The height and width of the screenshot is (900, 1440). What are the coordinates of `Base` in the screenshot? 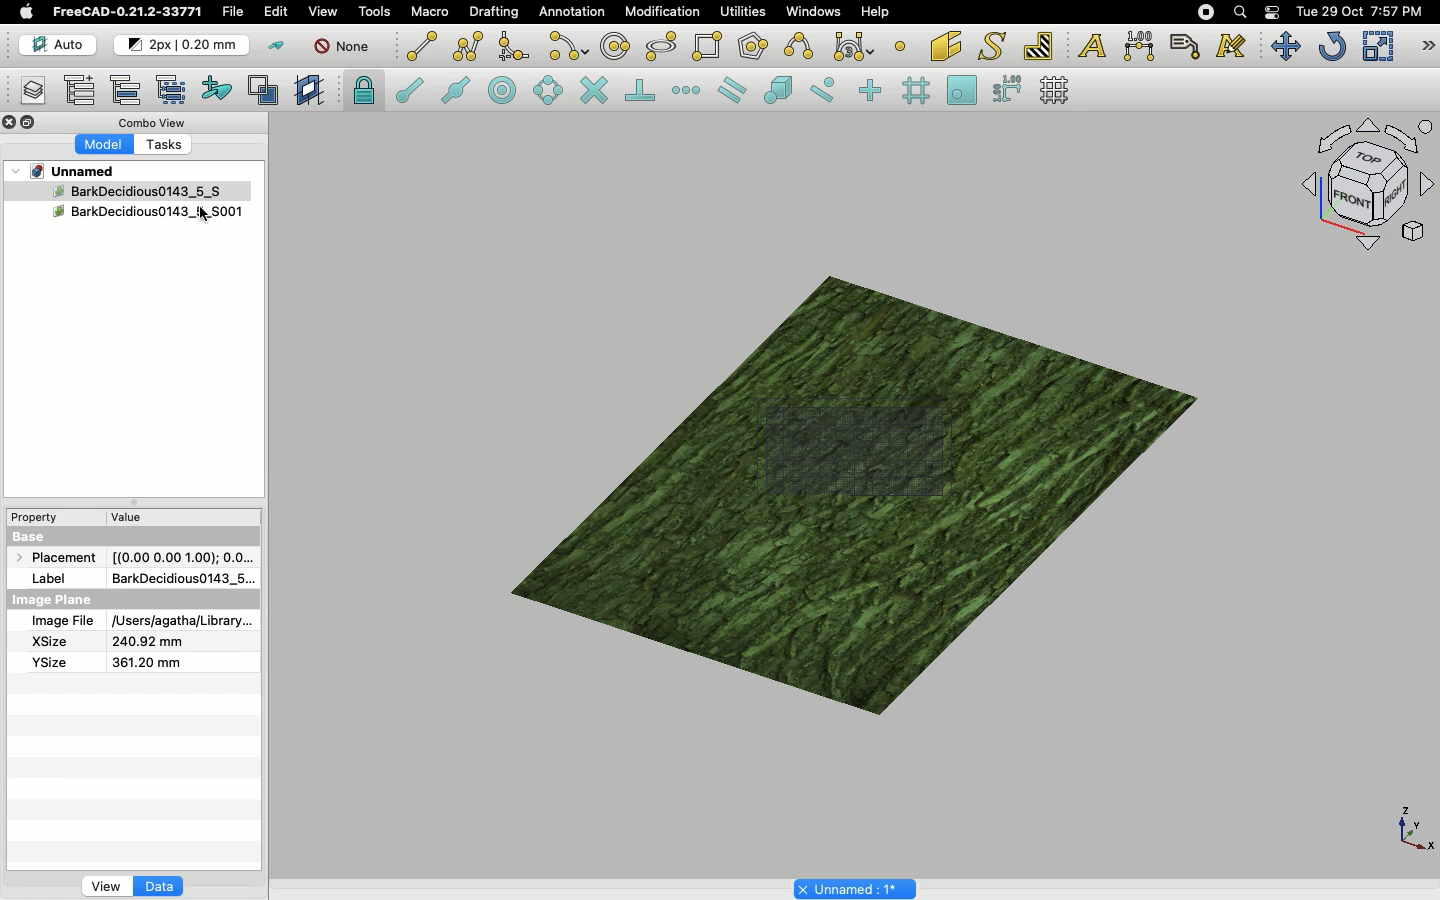 It's located at (32, 535).